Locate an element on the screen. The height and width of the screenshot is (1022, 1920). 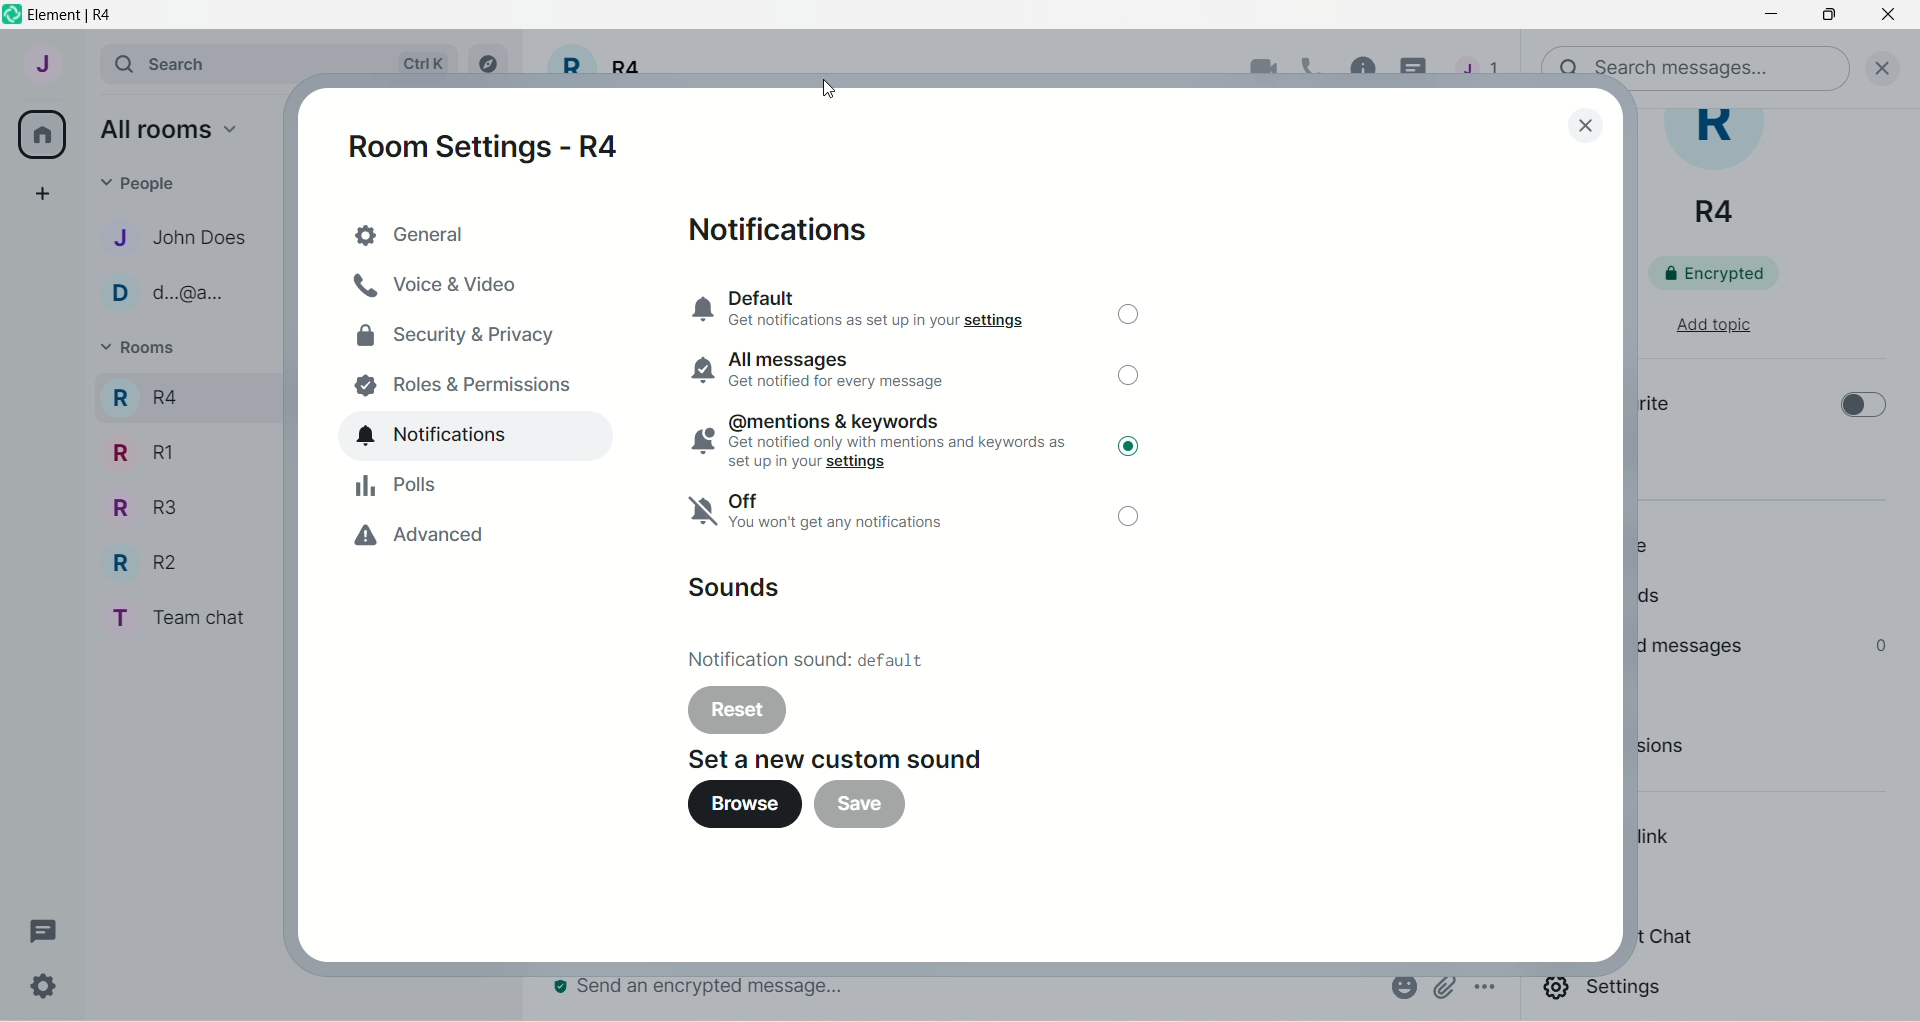
vertical scroll bar is located at coordinates (1908, 565).